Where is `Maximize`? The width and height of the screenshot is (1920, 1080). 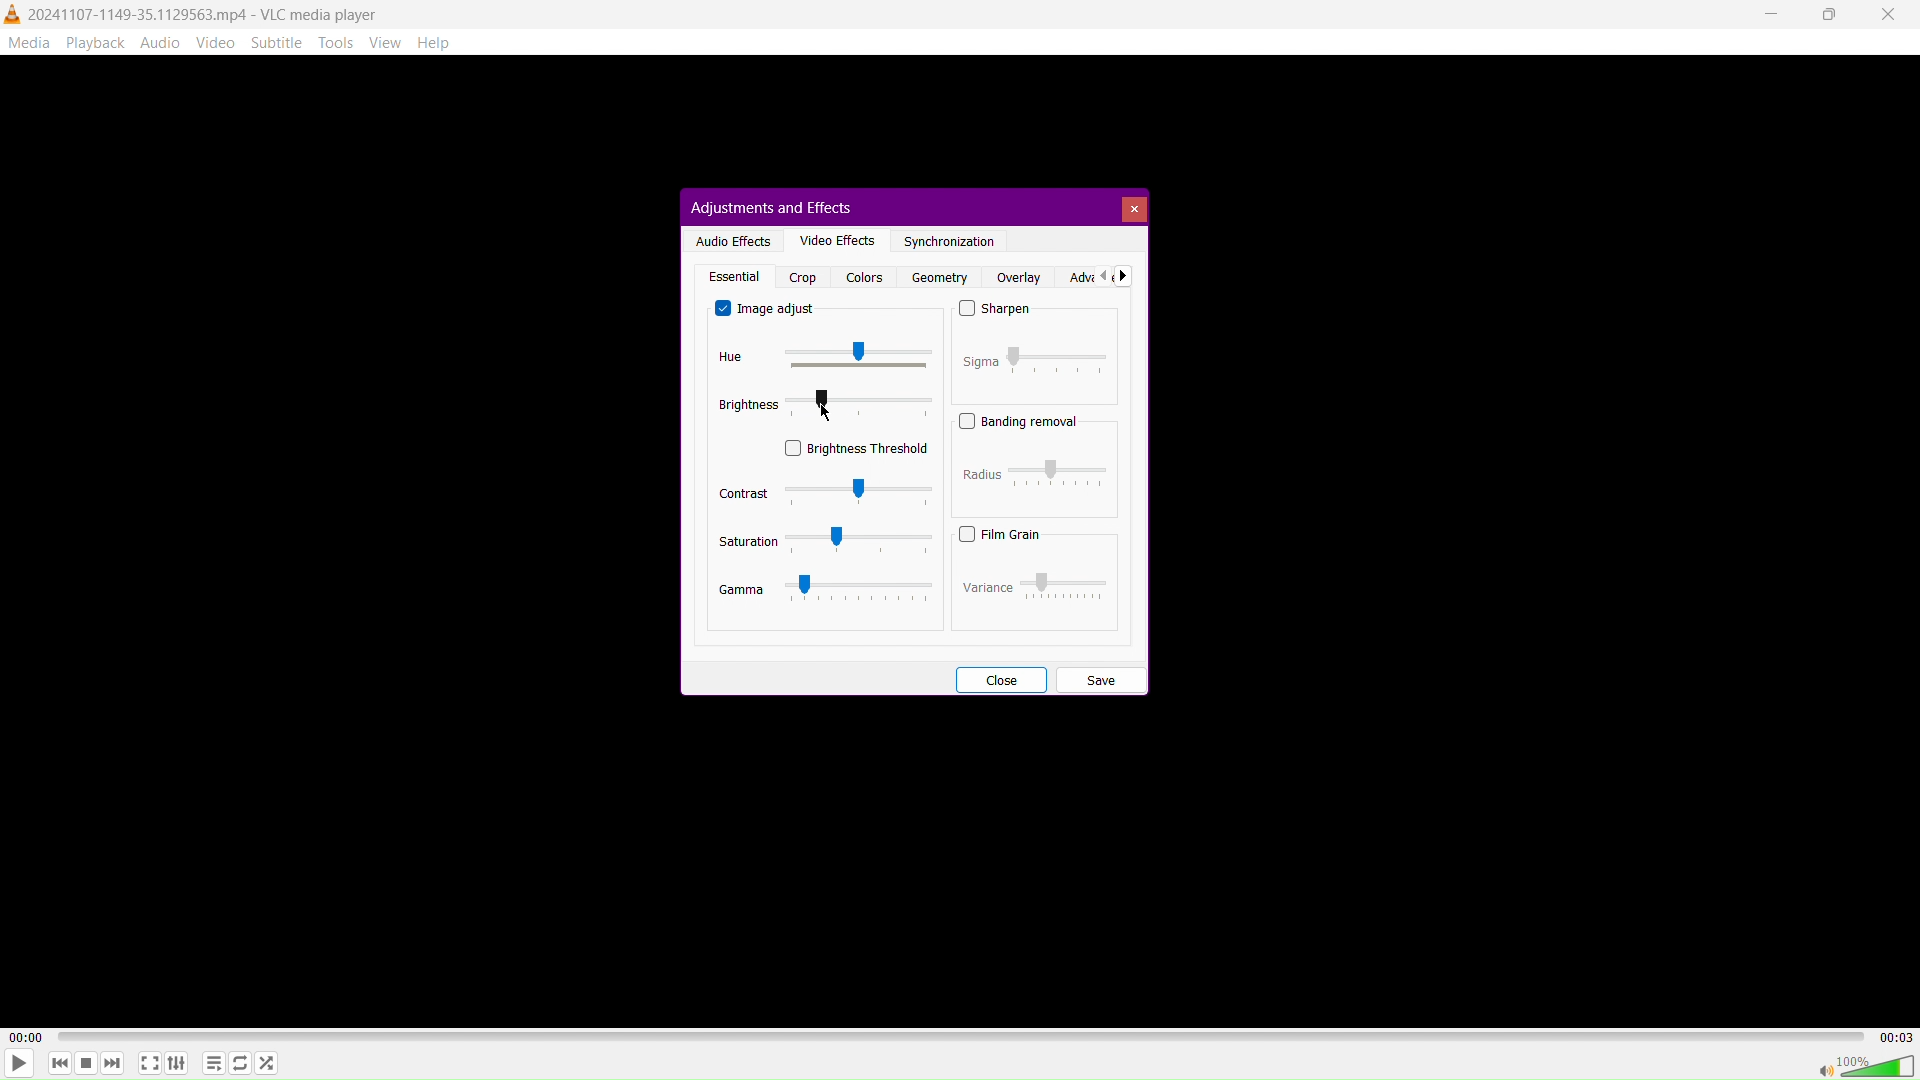 Maximize is located at coordinates (1829, 15).